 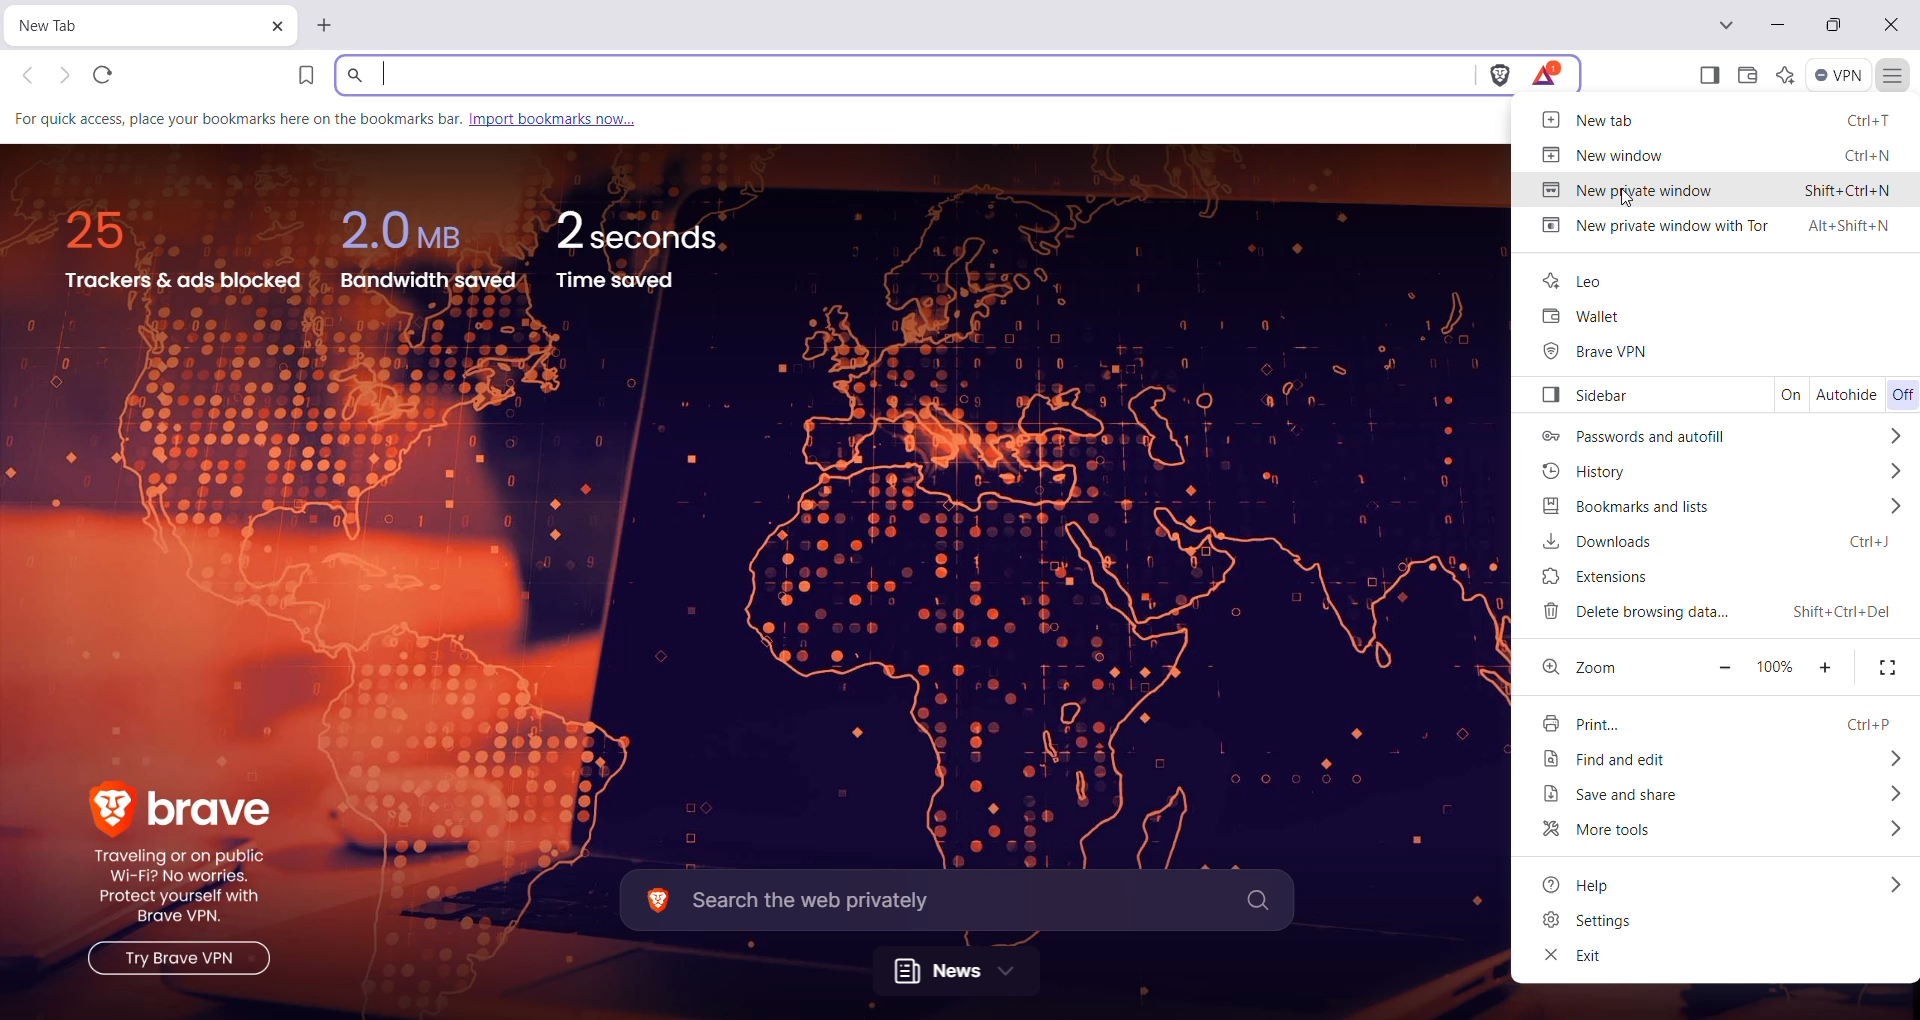 What do you see at coordinates (1712, 723) in the screenshot?
I see `Print` at bounding box center [1712, 723].